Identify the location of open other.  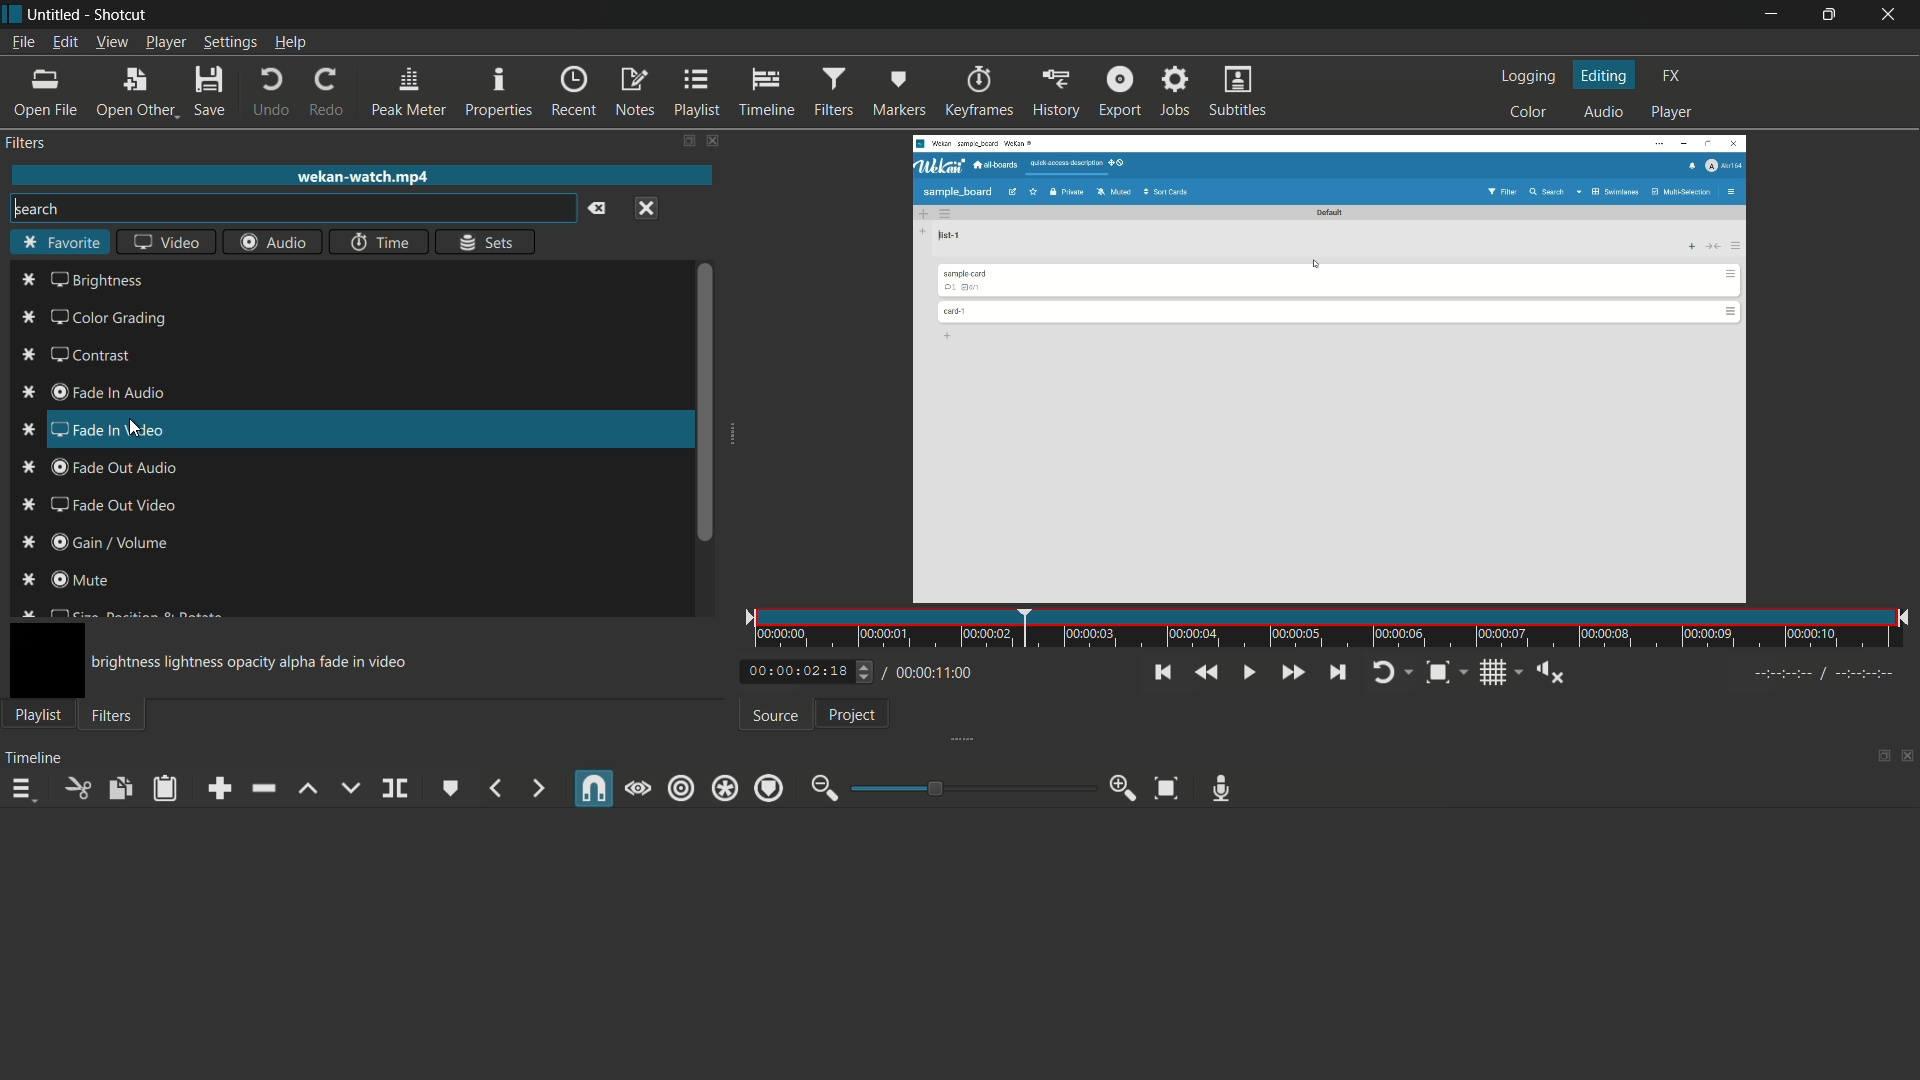
(134, 90).